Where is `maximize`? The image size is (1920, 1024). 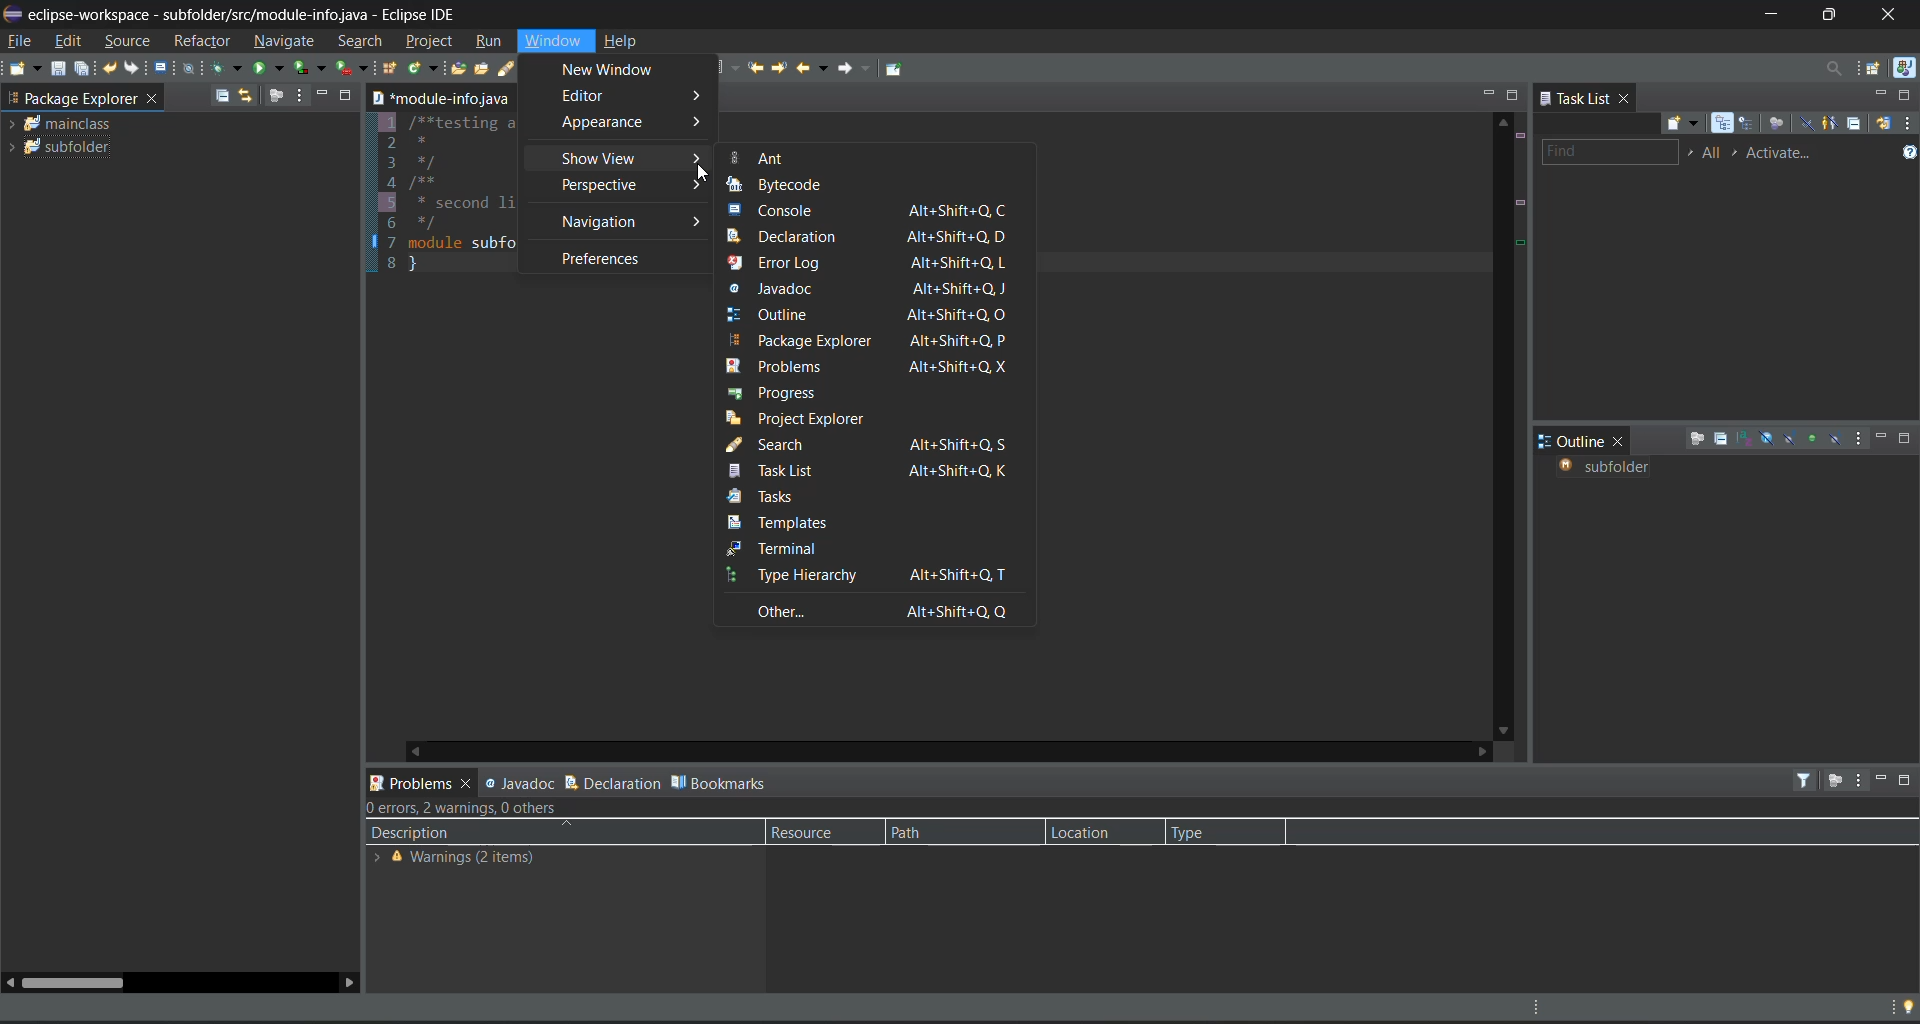
maximize is located at coordinates (1831, 15).